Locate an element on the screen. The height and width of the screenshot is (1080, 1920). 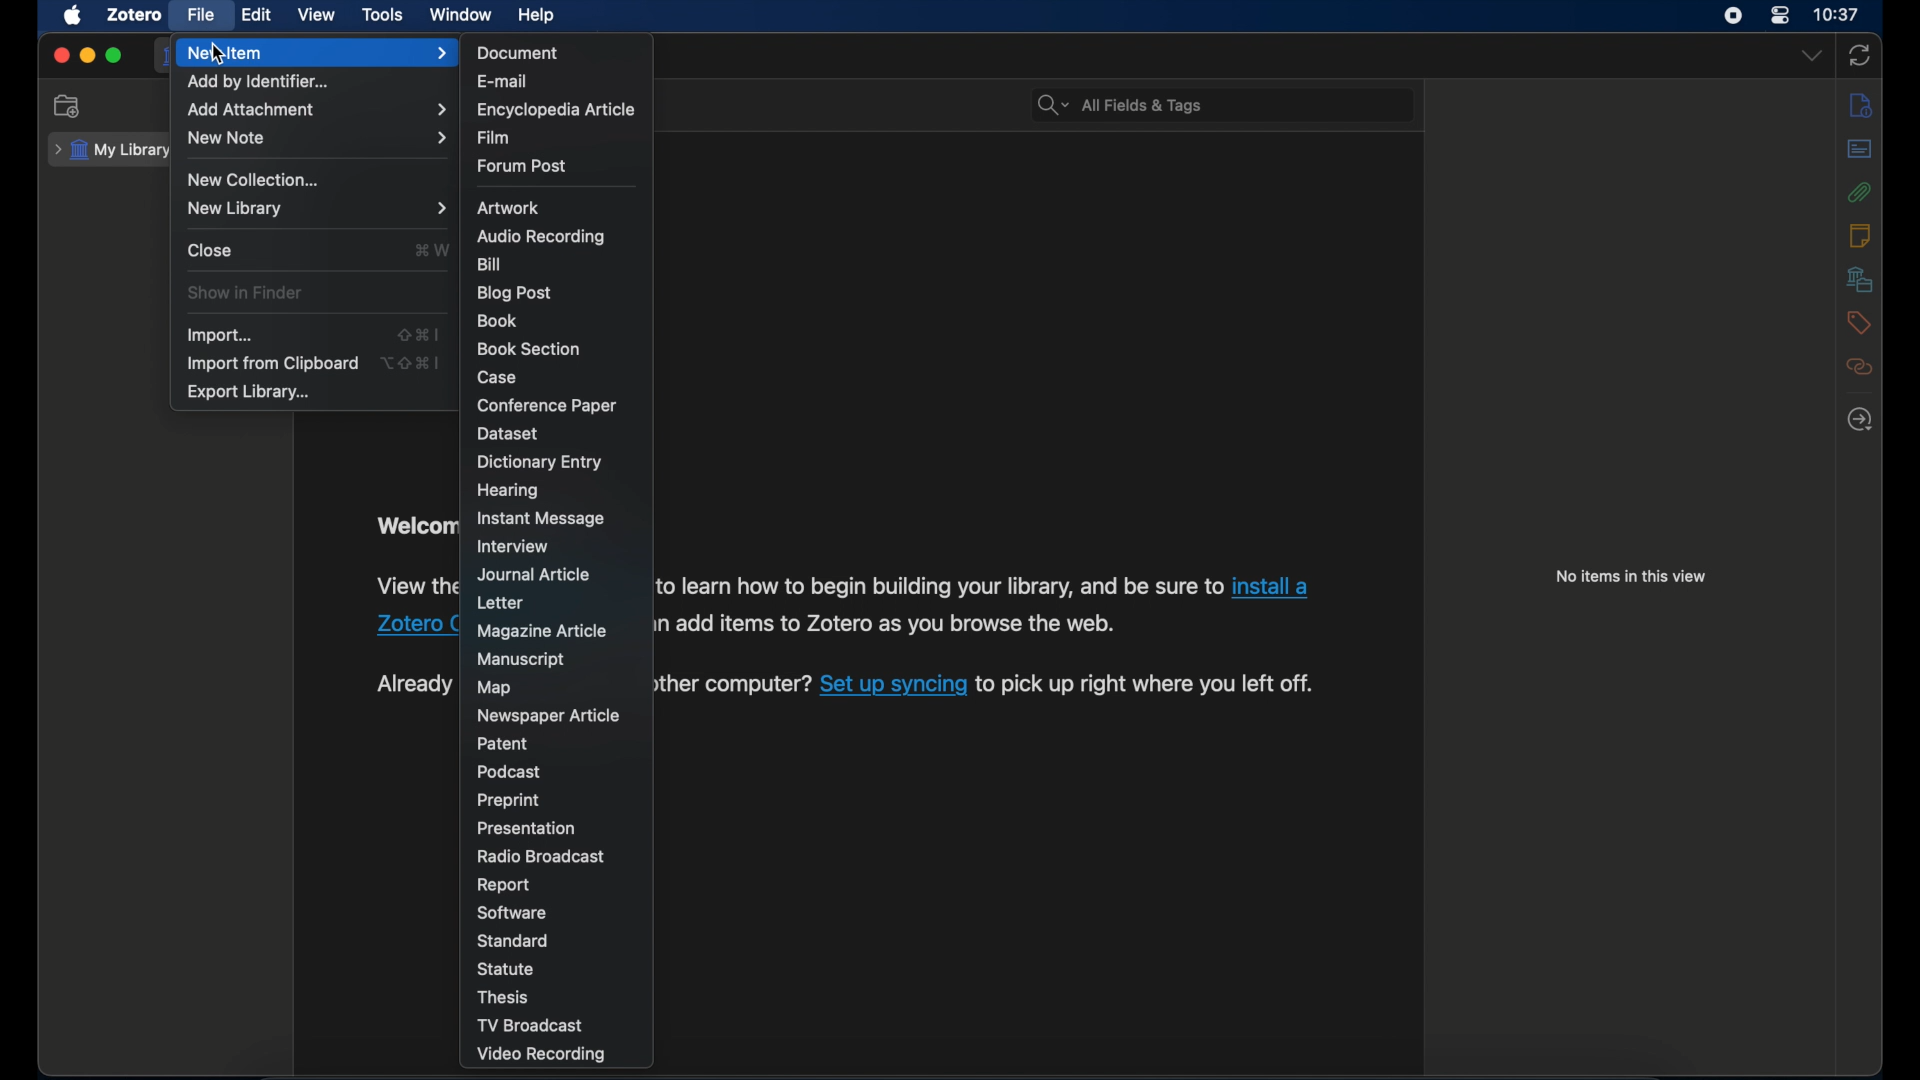
tv broadcast is located at coordinates (534, 1025).